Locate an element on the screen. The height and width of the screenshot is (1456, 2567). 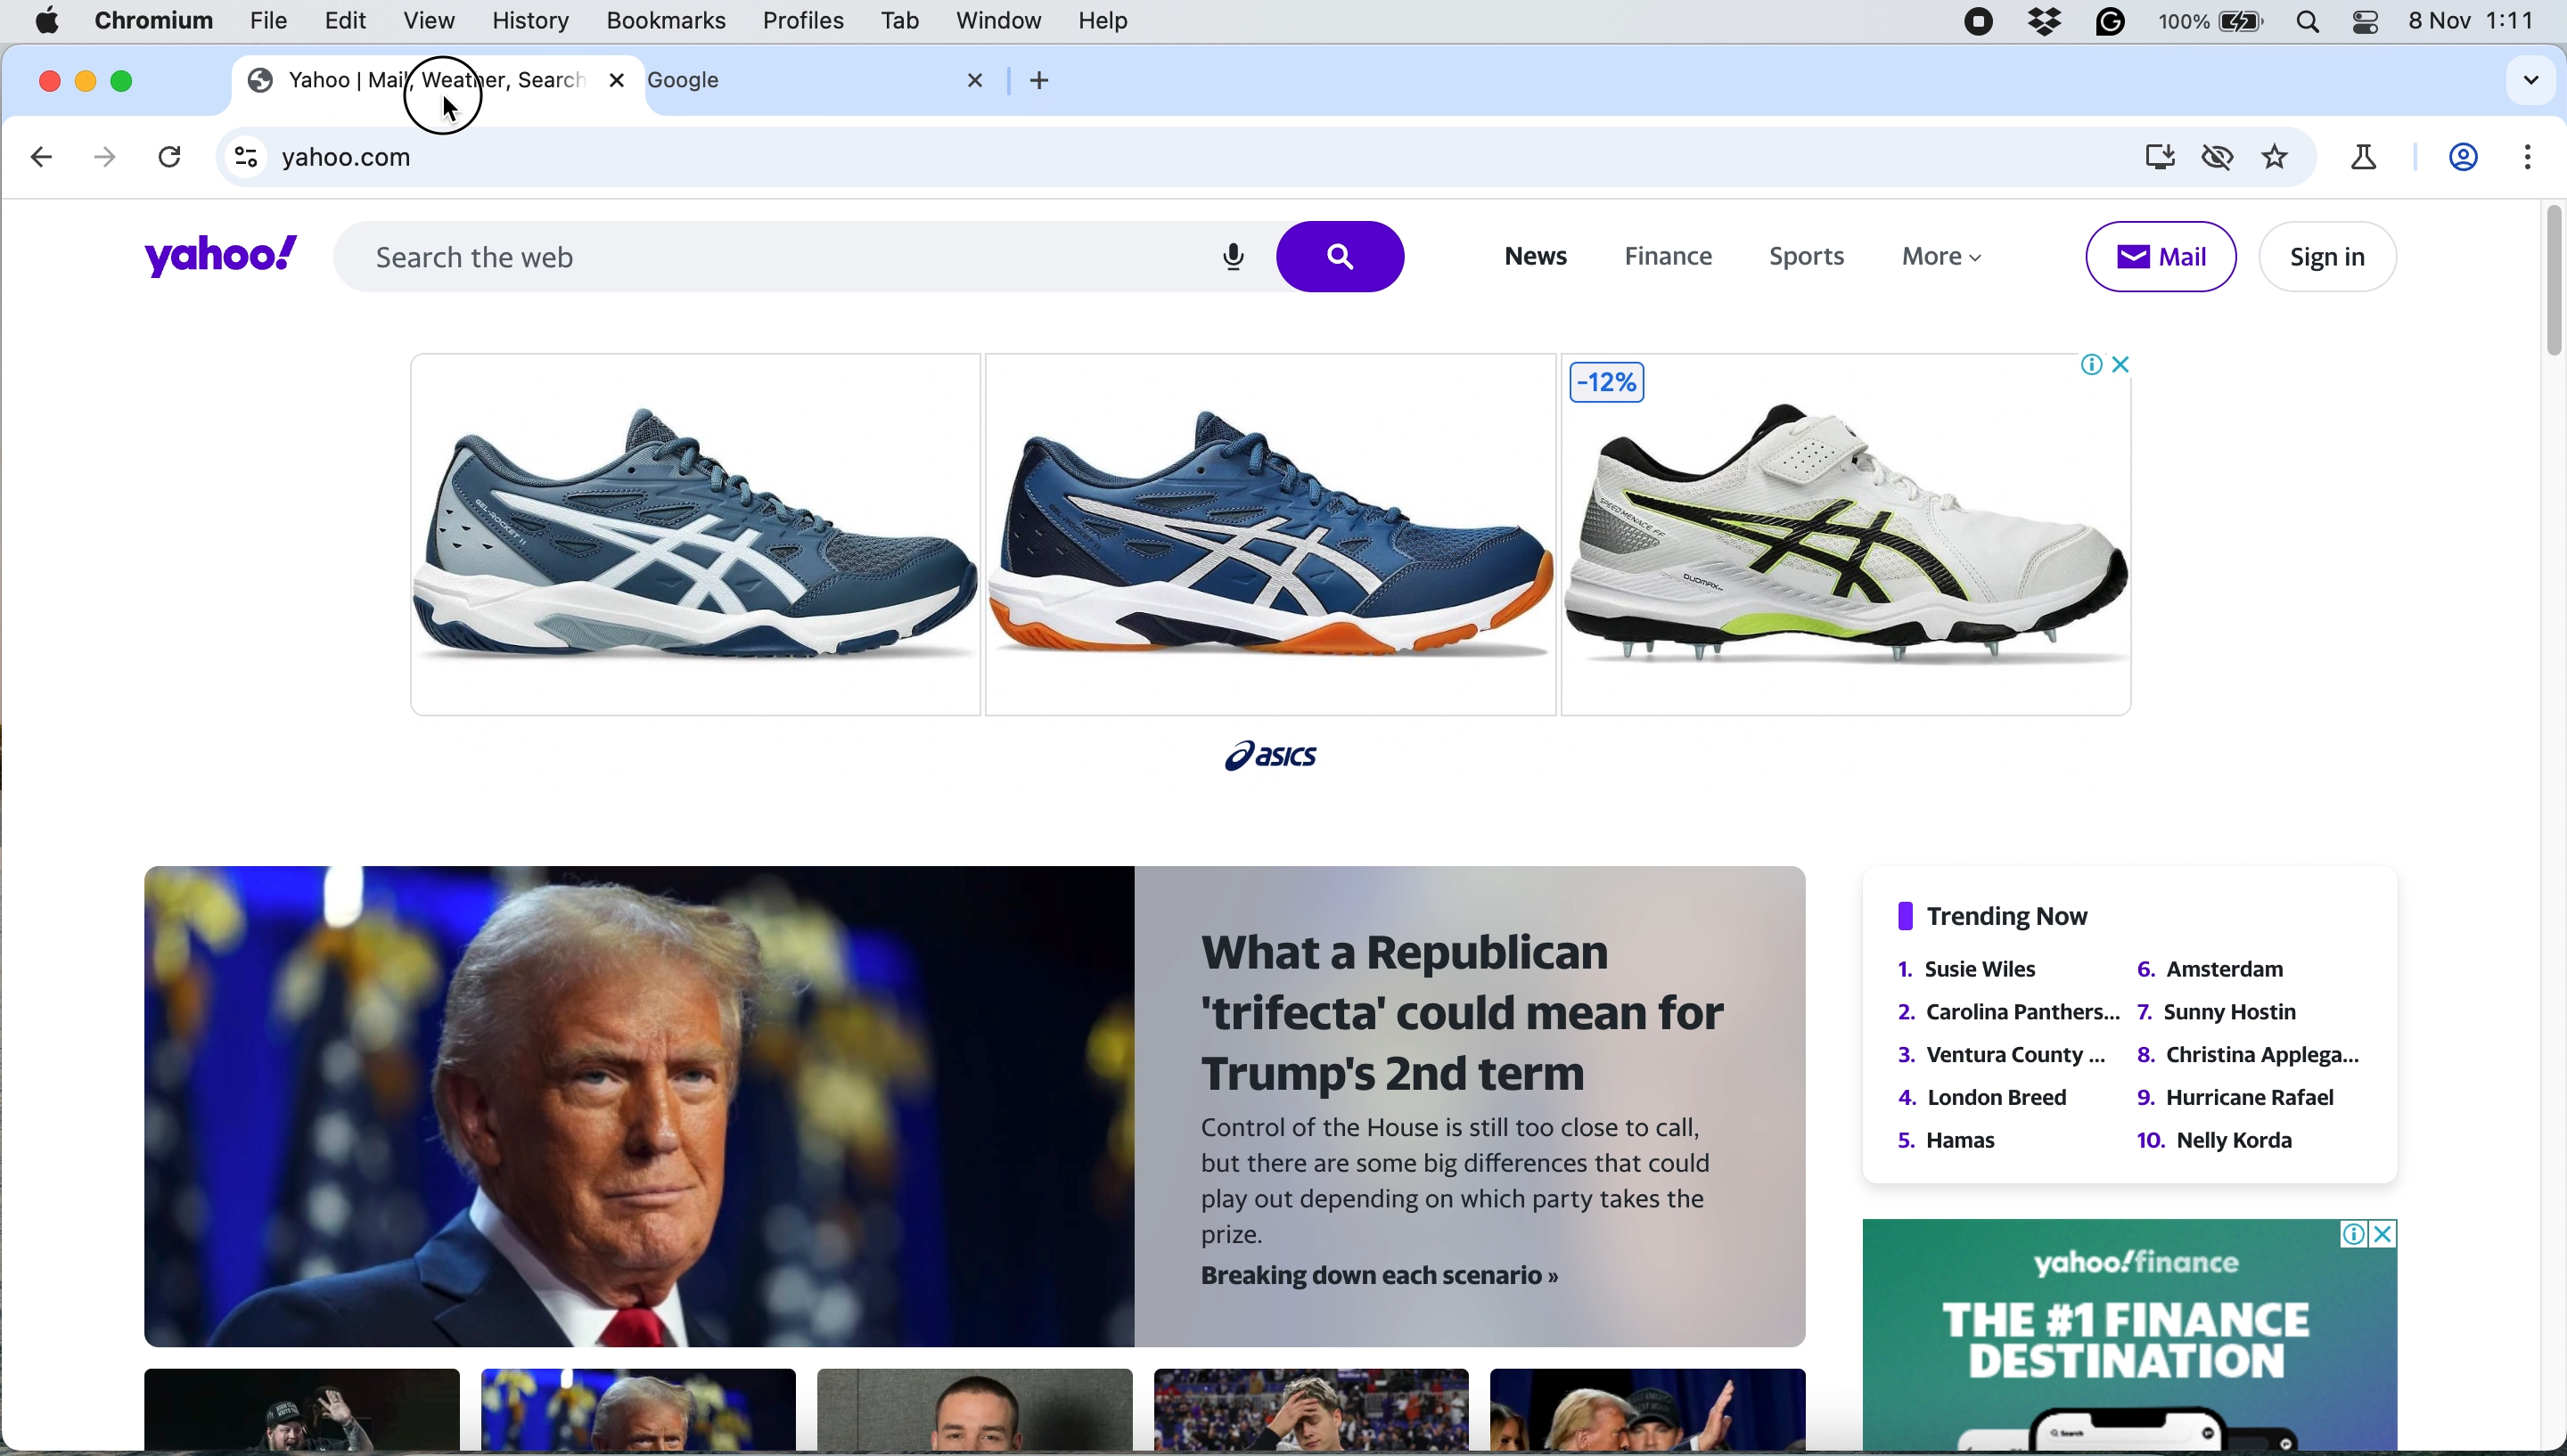
screen recorder is located at coordinates (1981, 25).